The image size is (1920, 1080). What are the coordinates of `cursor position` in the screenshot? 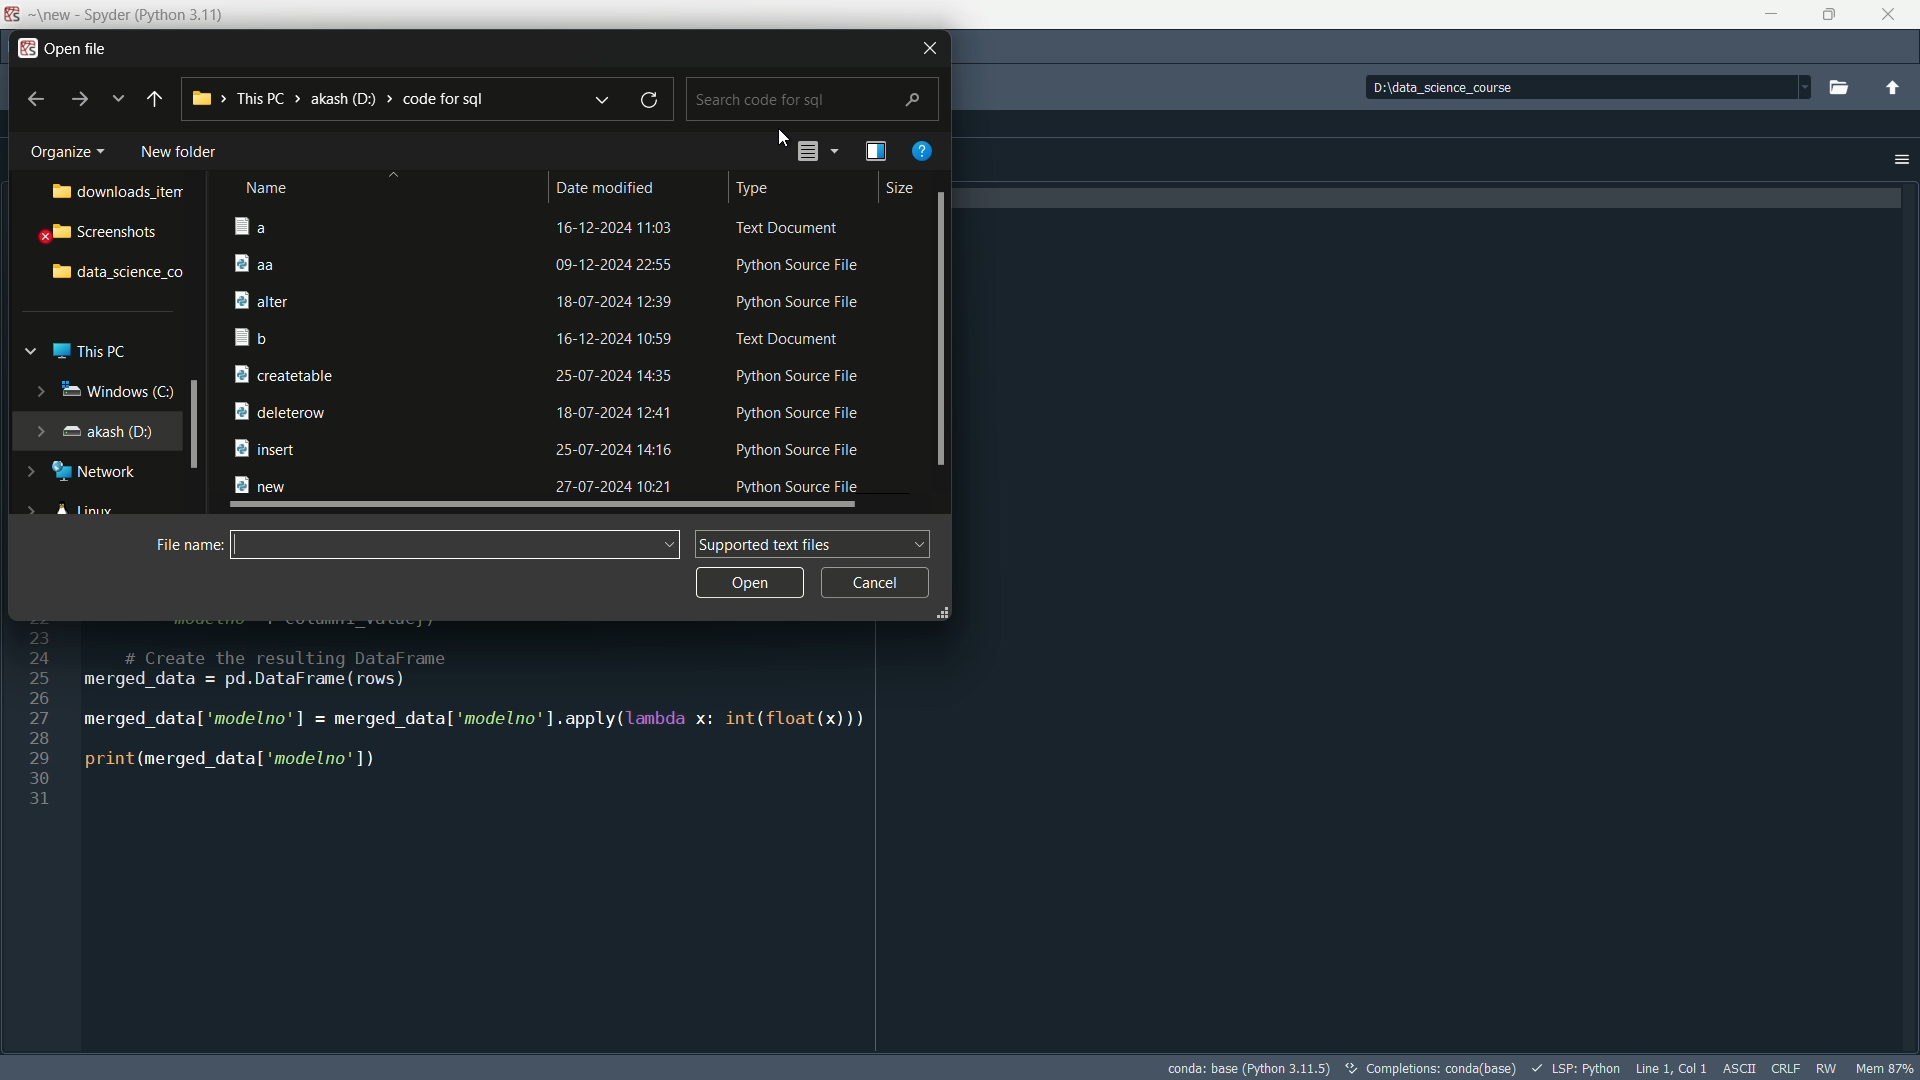 It's located at (1673, 1067).